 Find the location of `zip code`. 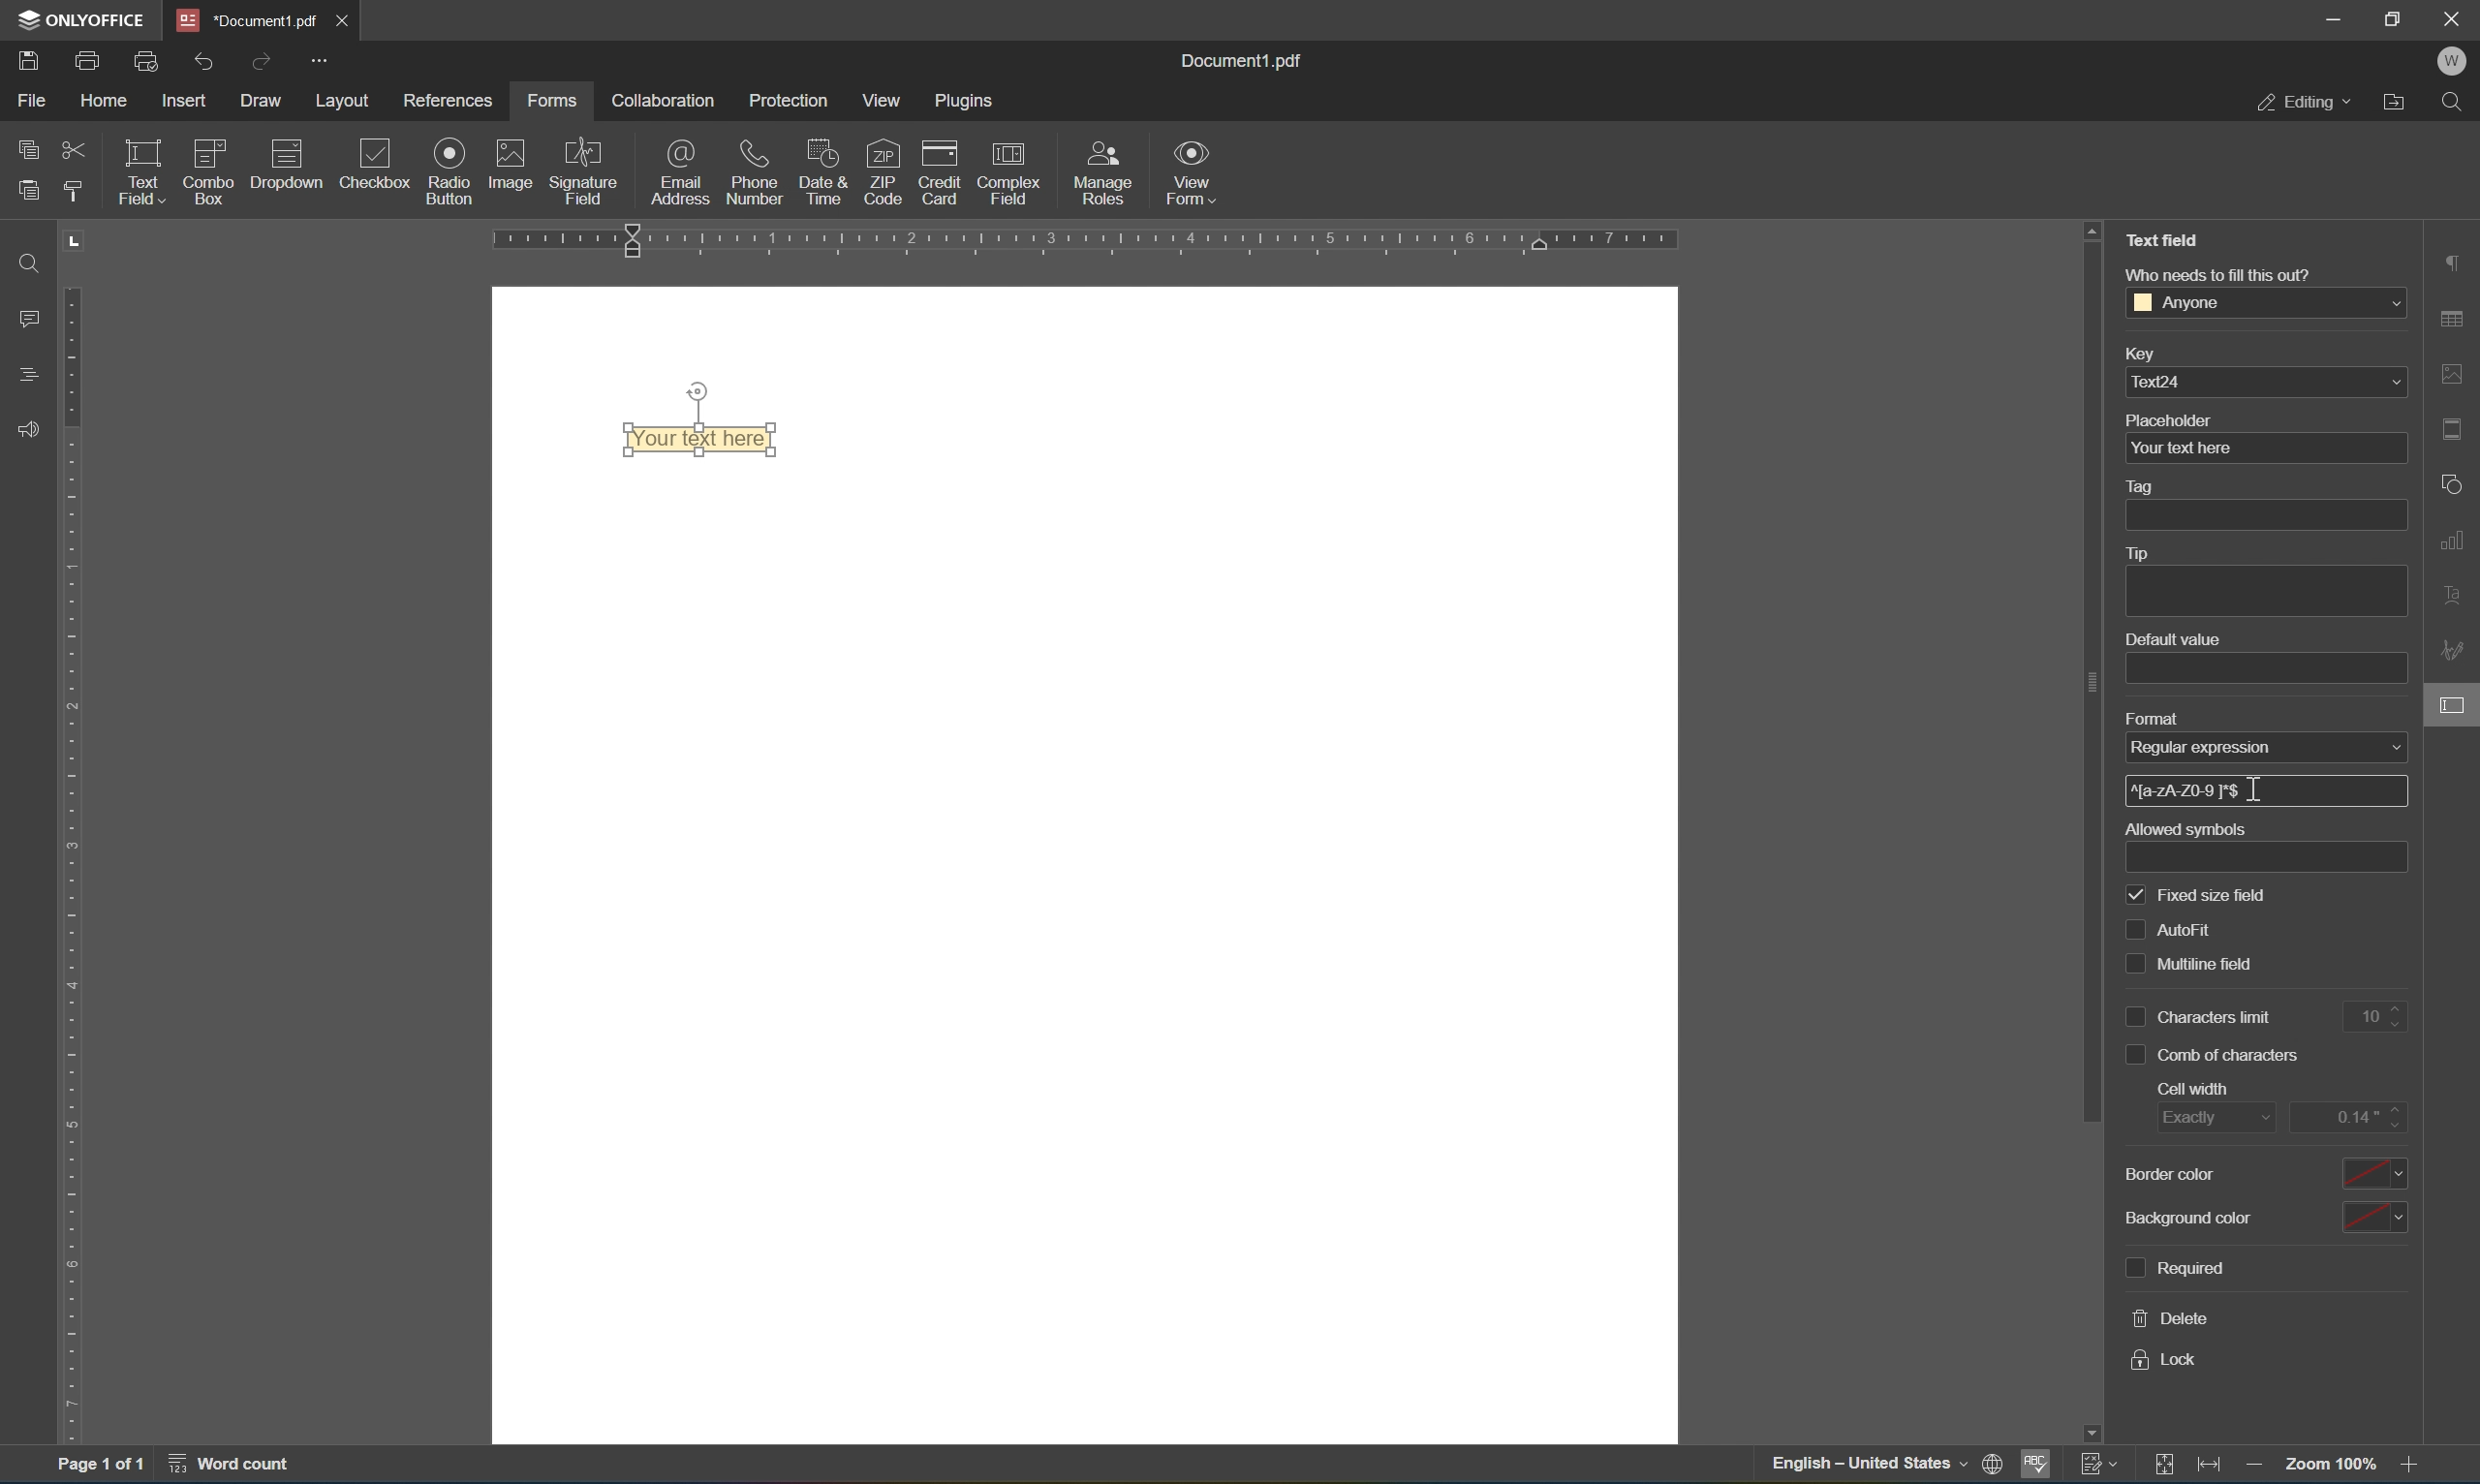

zip code is located at coordinates (883, 171).